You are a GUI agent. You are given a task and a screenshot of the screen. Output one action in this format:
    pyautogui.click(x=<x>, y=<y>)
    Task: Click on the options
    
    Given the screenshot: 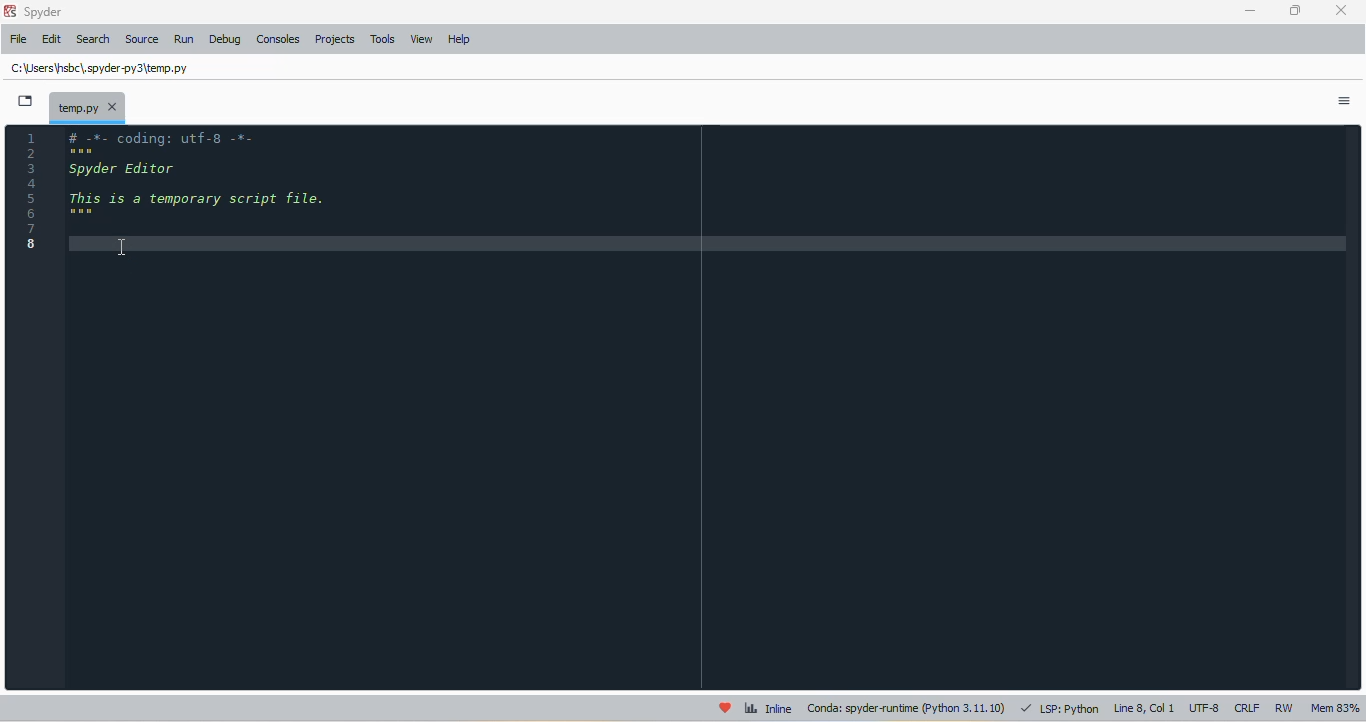 What is the action you would take?
    pyautogui.click(x=1344, y=100)
    